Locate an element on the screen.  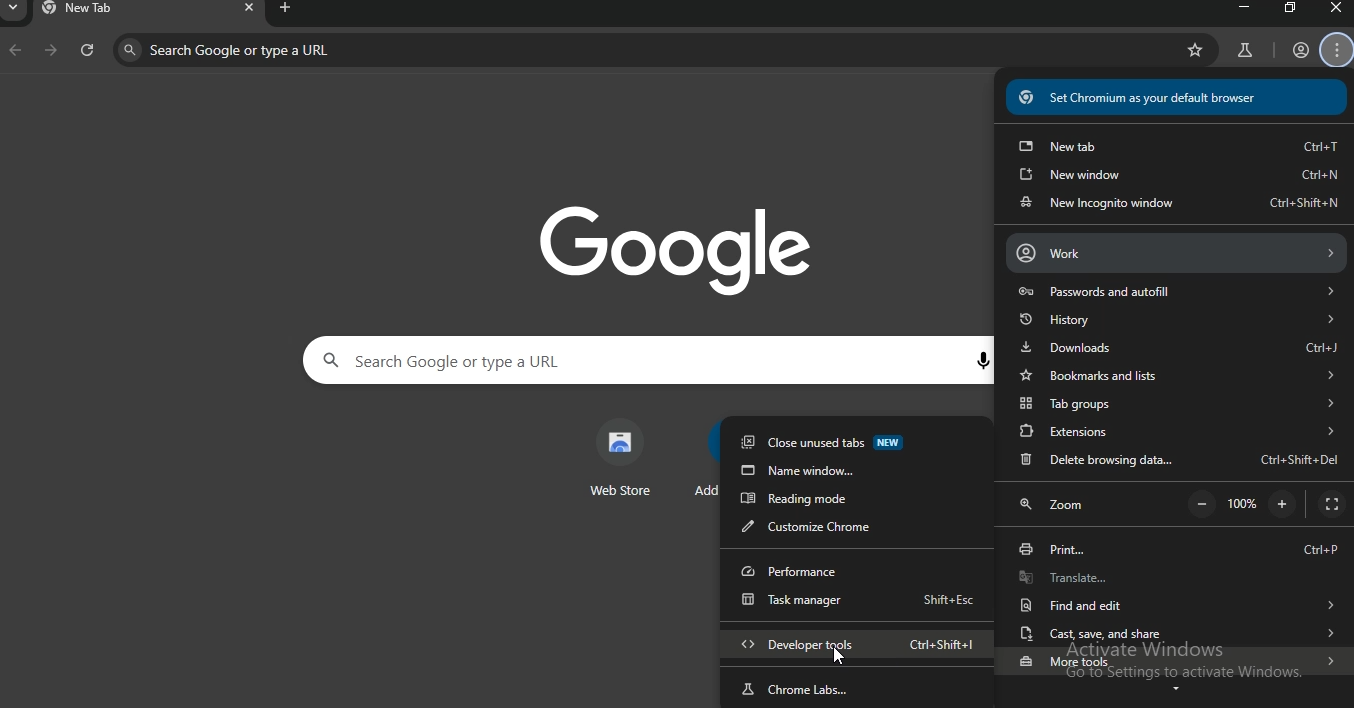
search google or type a URL is located at coordinates (611, 360).